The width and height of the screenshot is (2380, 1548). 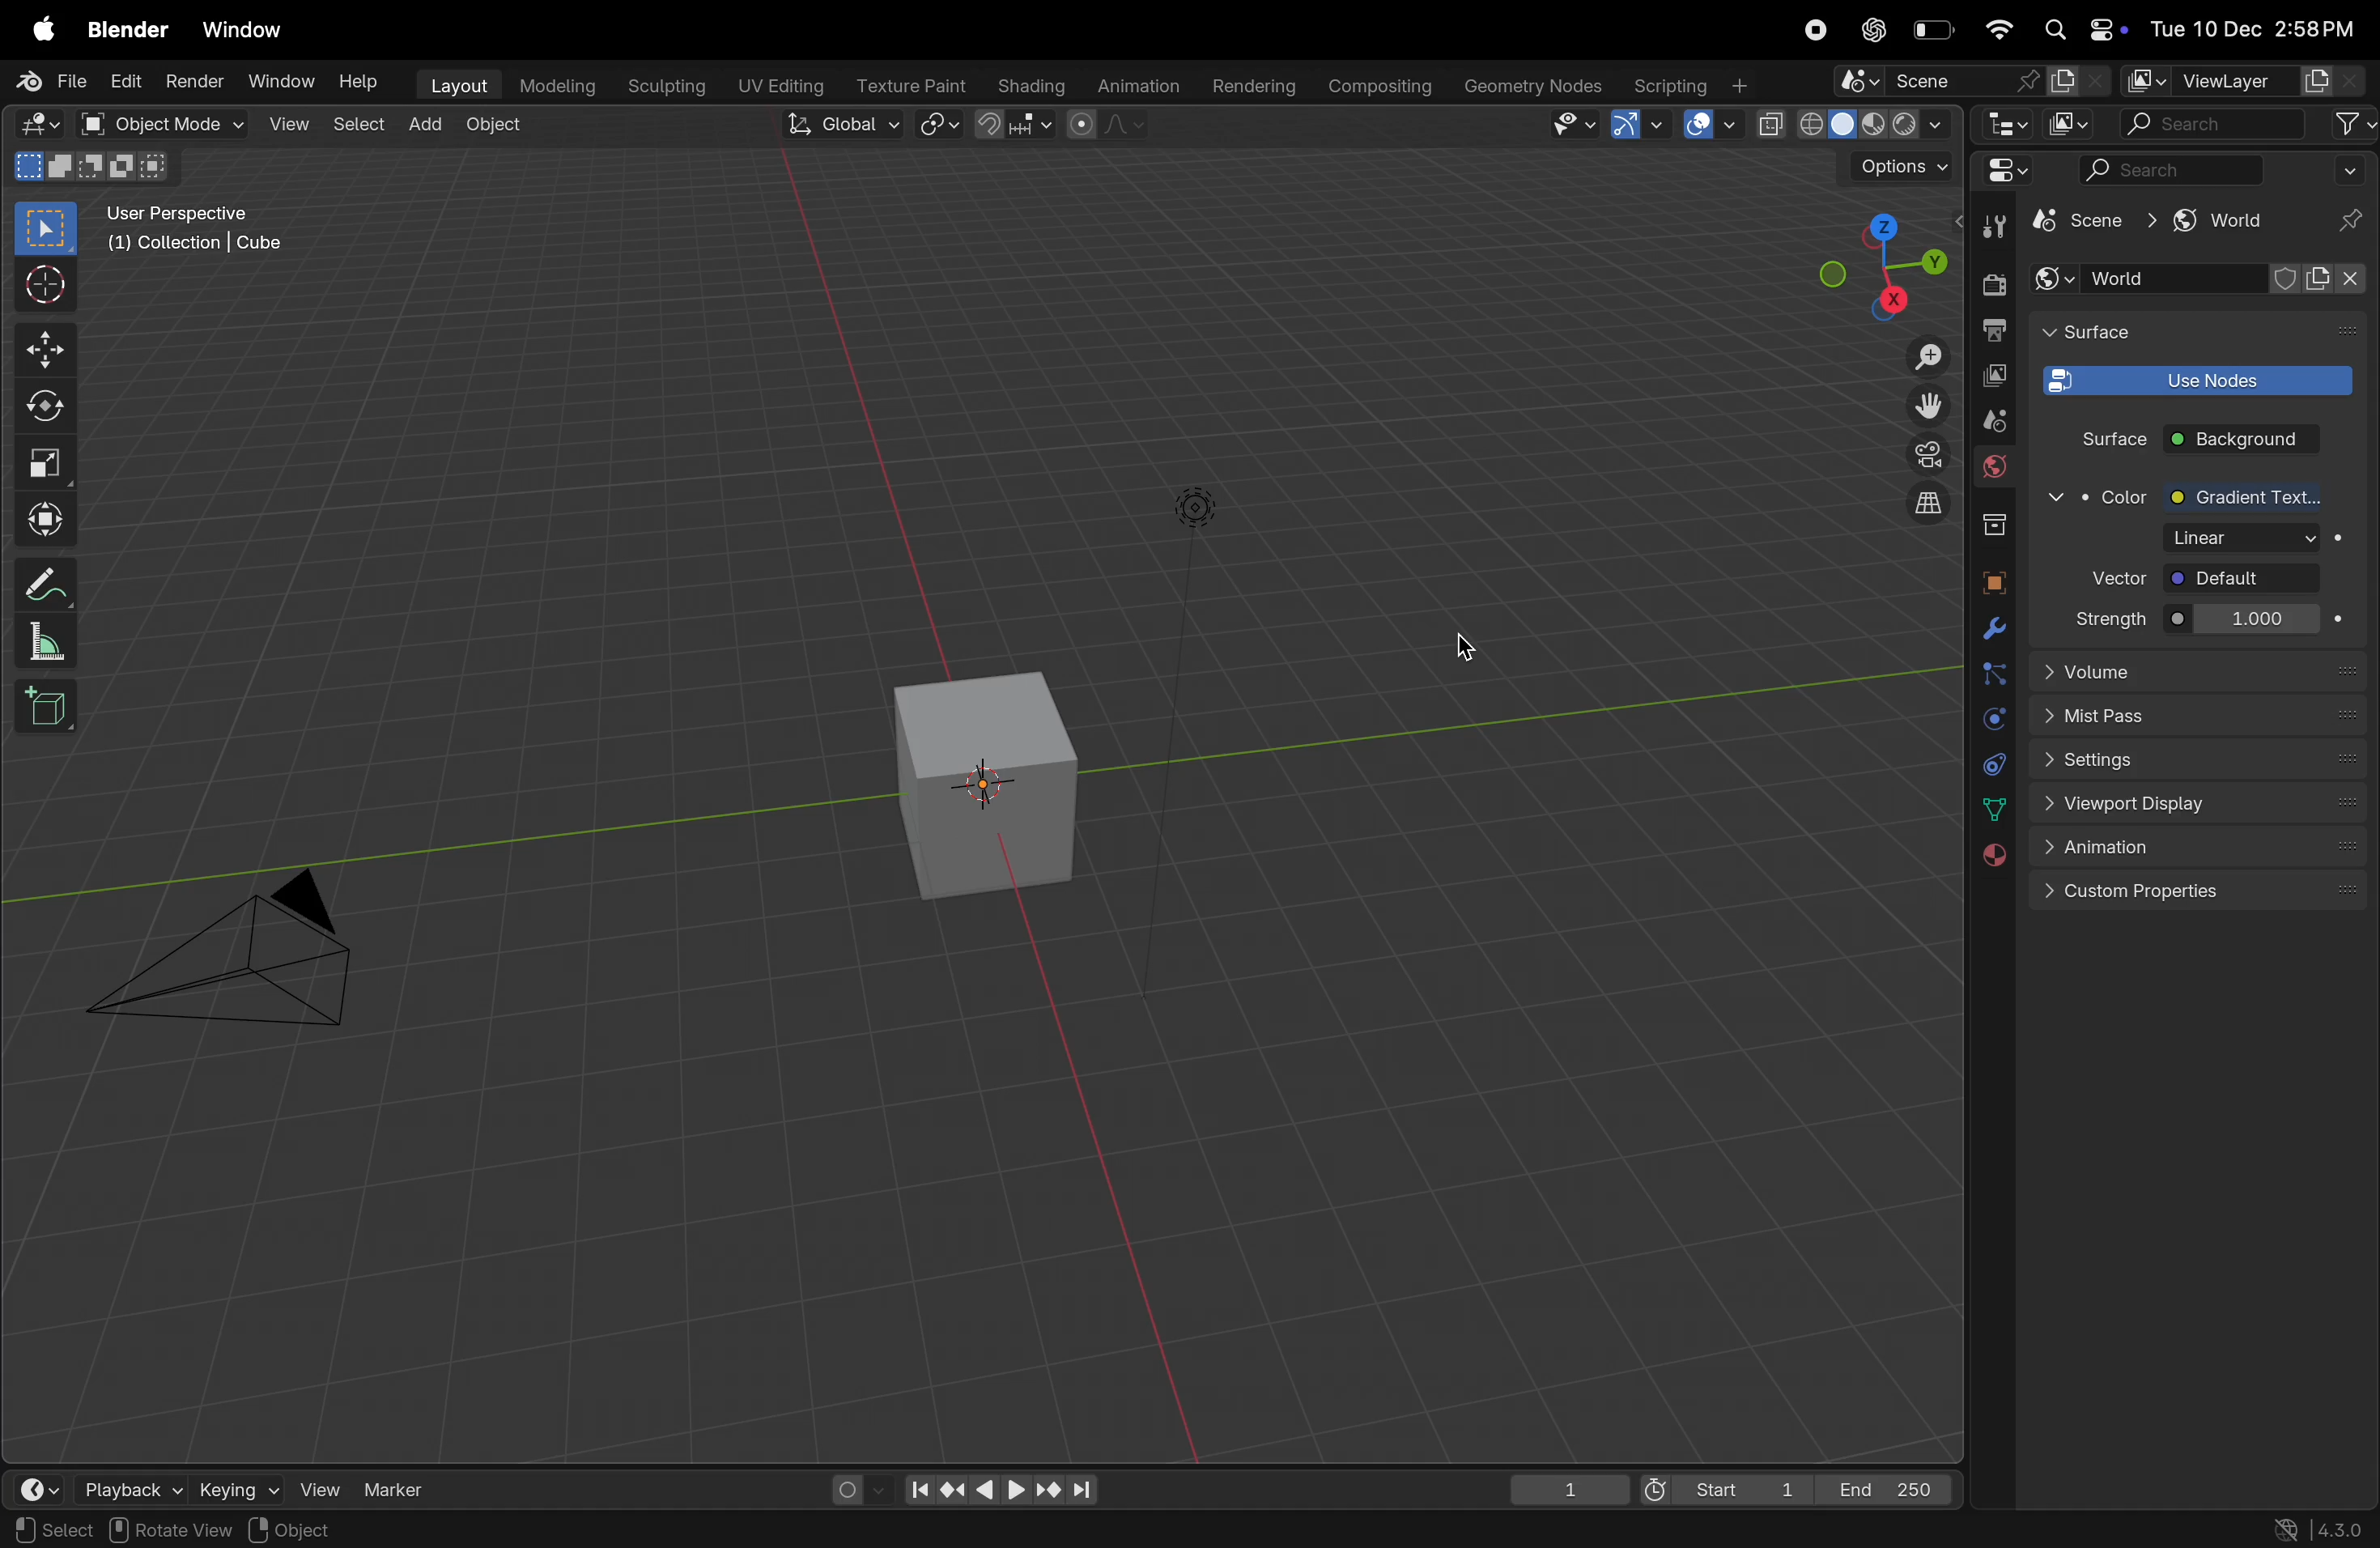 What do you see at coordinates (2232, 220) in the screenshot?
I see `` at bounding box center [2232, 220].